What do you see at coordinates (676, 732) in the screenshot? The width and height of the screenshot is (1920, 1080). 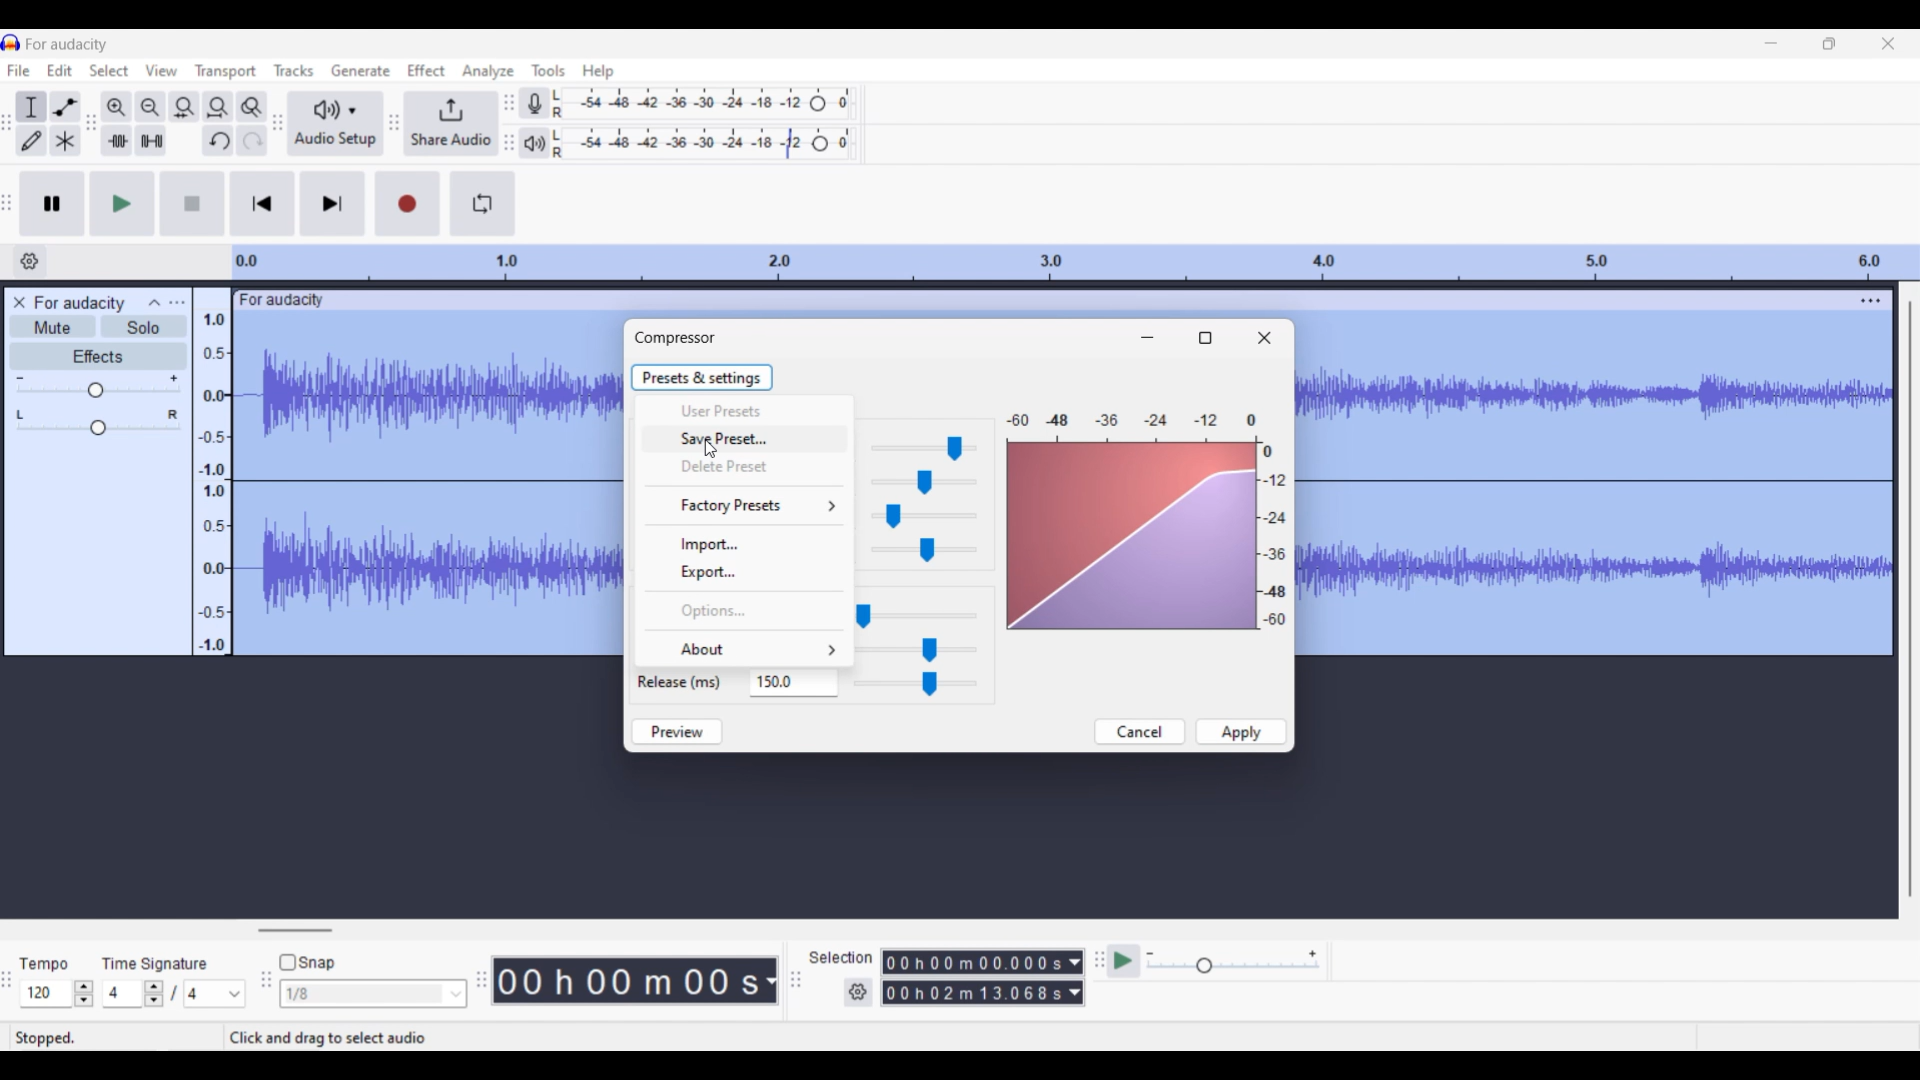 I see `Preview` at bounding box center [676, 732].